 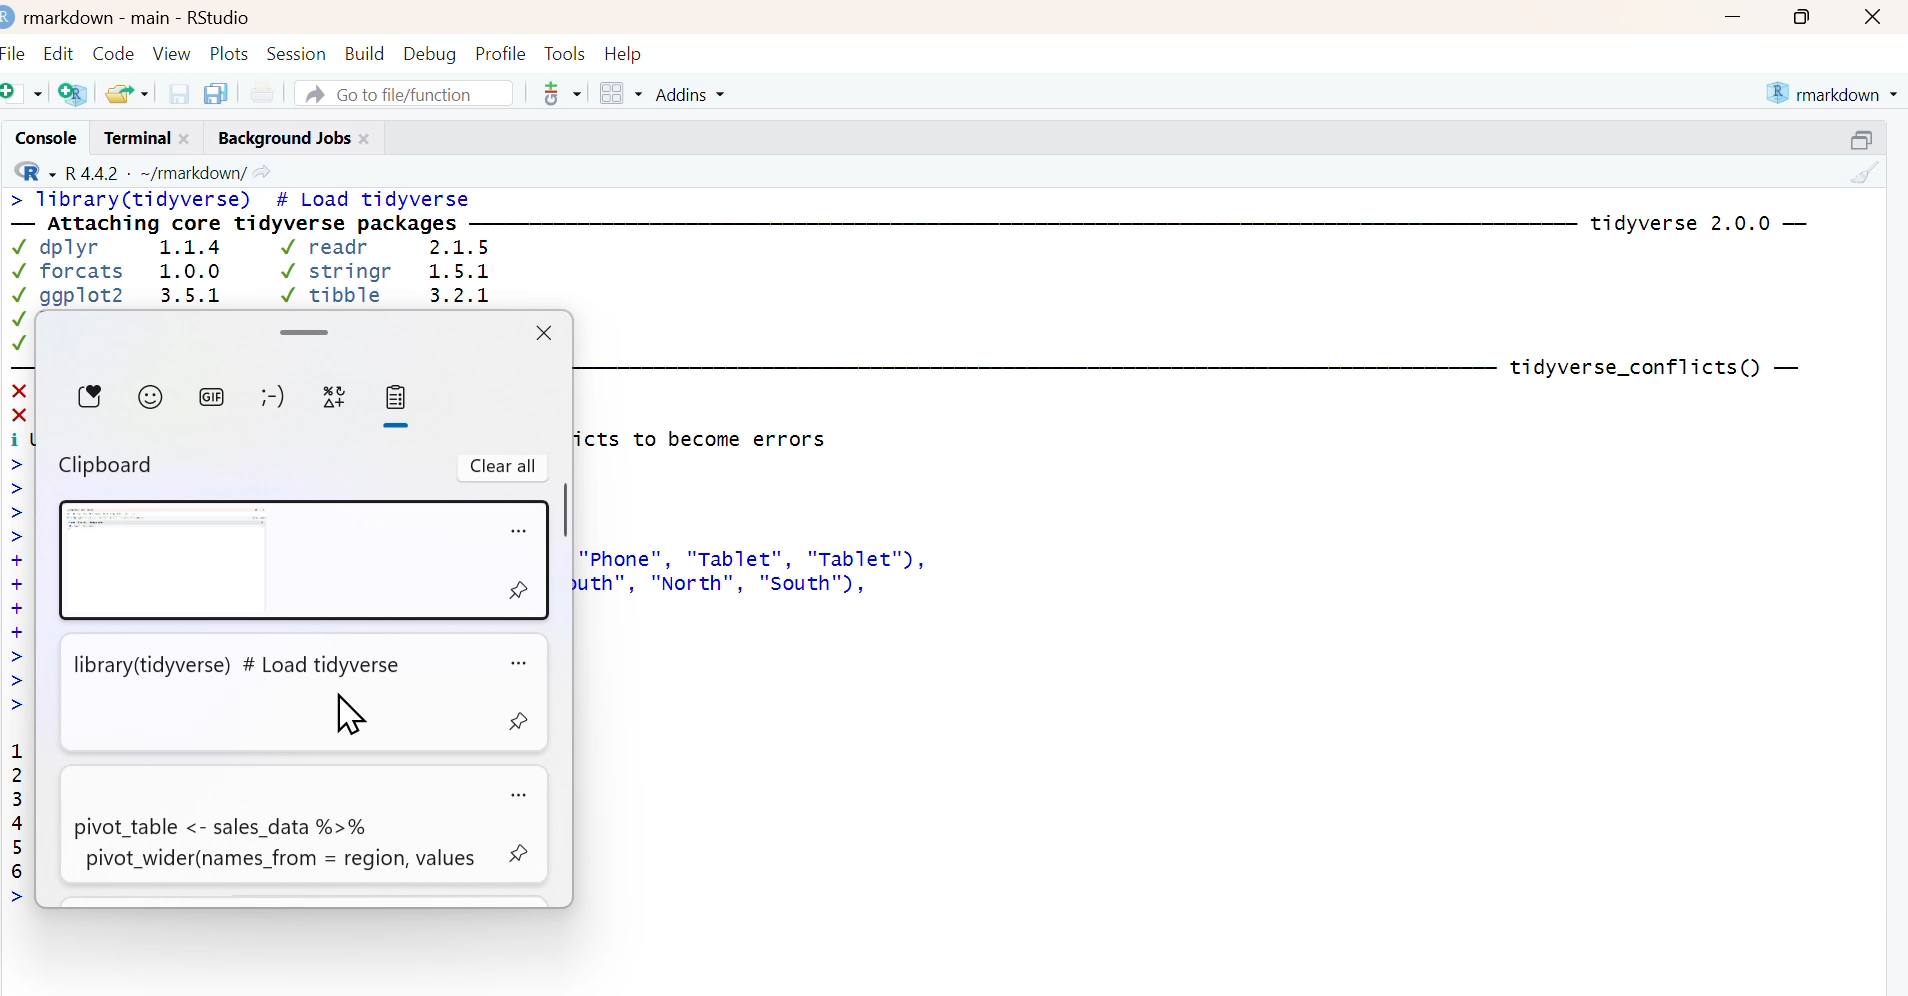 What do you see at coordinates (1867, 136) in the screenshot?
I see `resize` at bounding box center [1867, 136].